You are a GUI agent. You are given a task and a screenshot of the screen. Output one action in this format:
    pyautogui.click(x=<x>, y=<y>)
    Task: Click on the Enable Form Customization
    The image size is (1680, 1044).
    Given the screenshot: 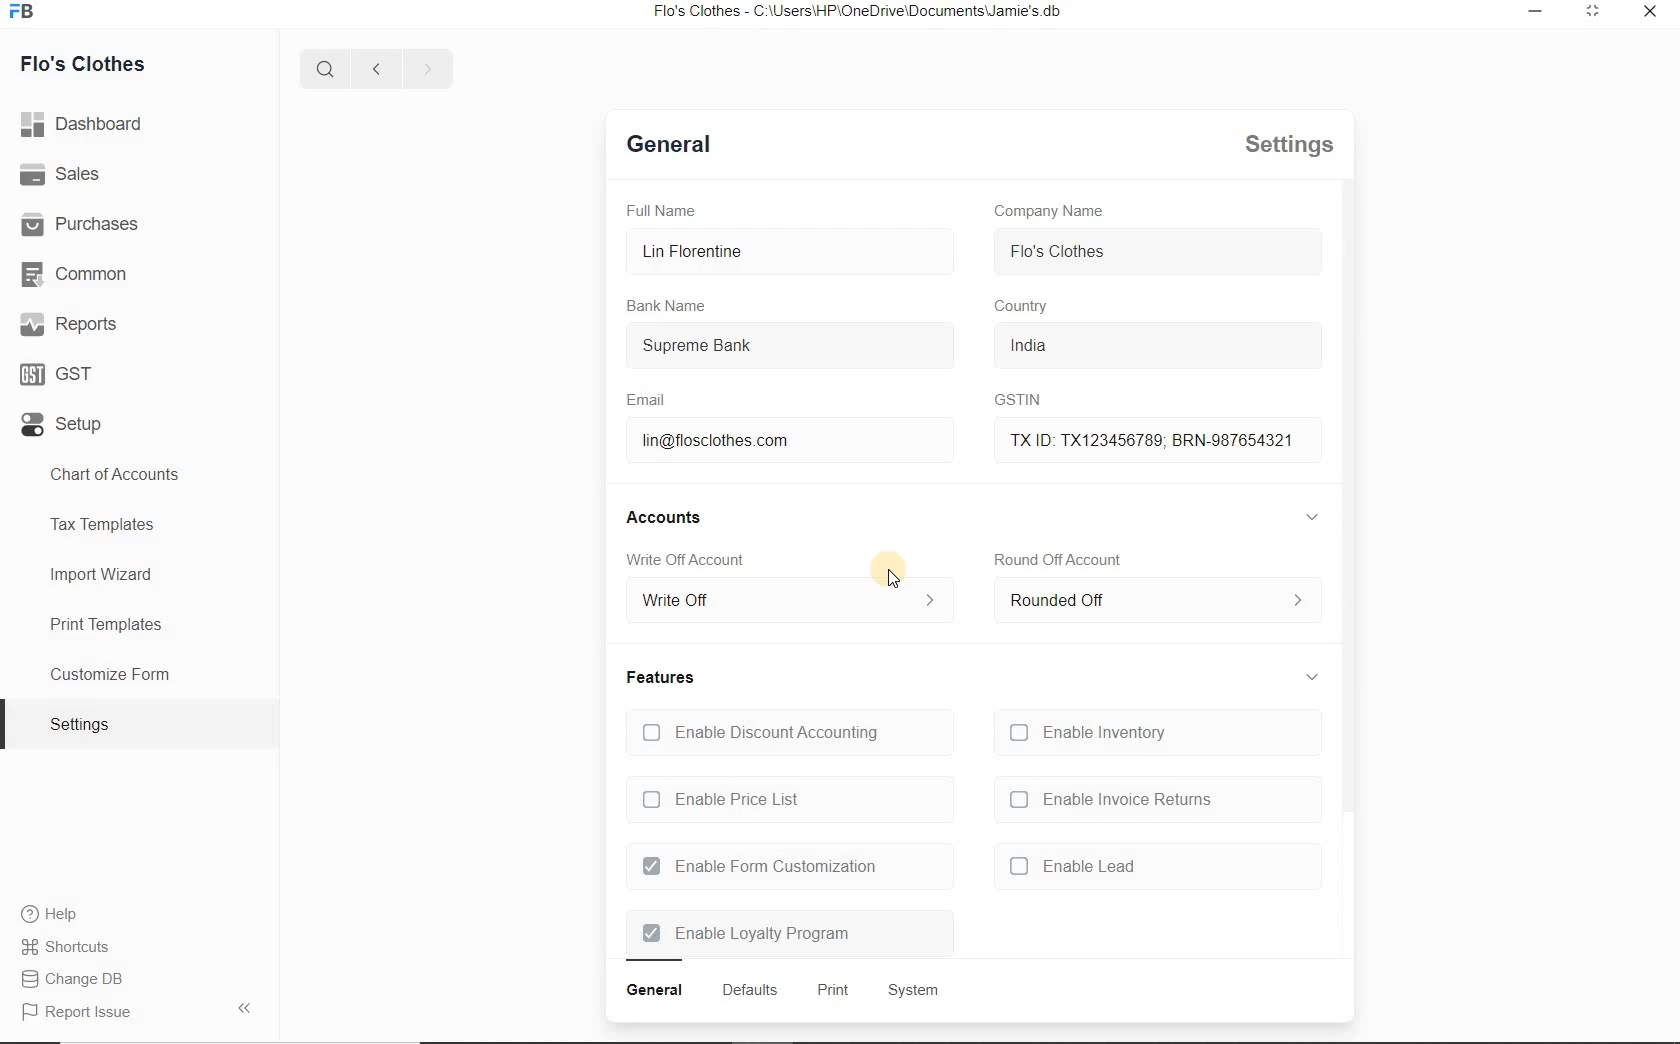 What is the action you would take?
    pyautogui.click(x=786, y=866)
    